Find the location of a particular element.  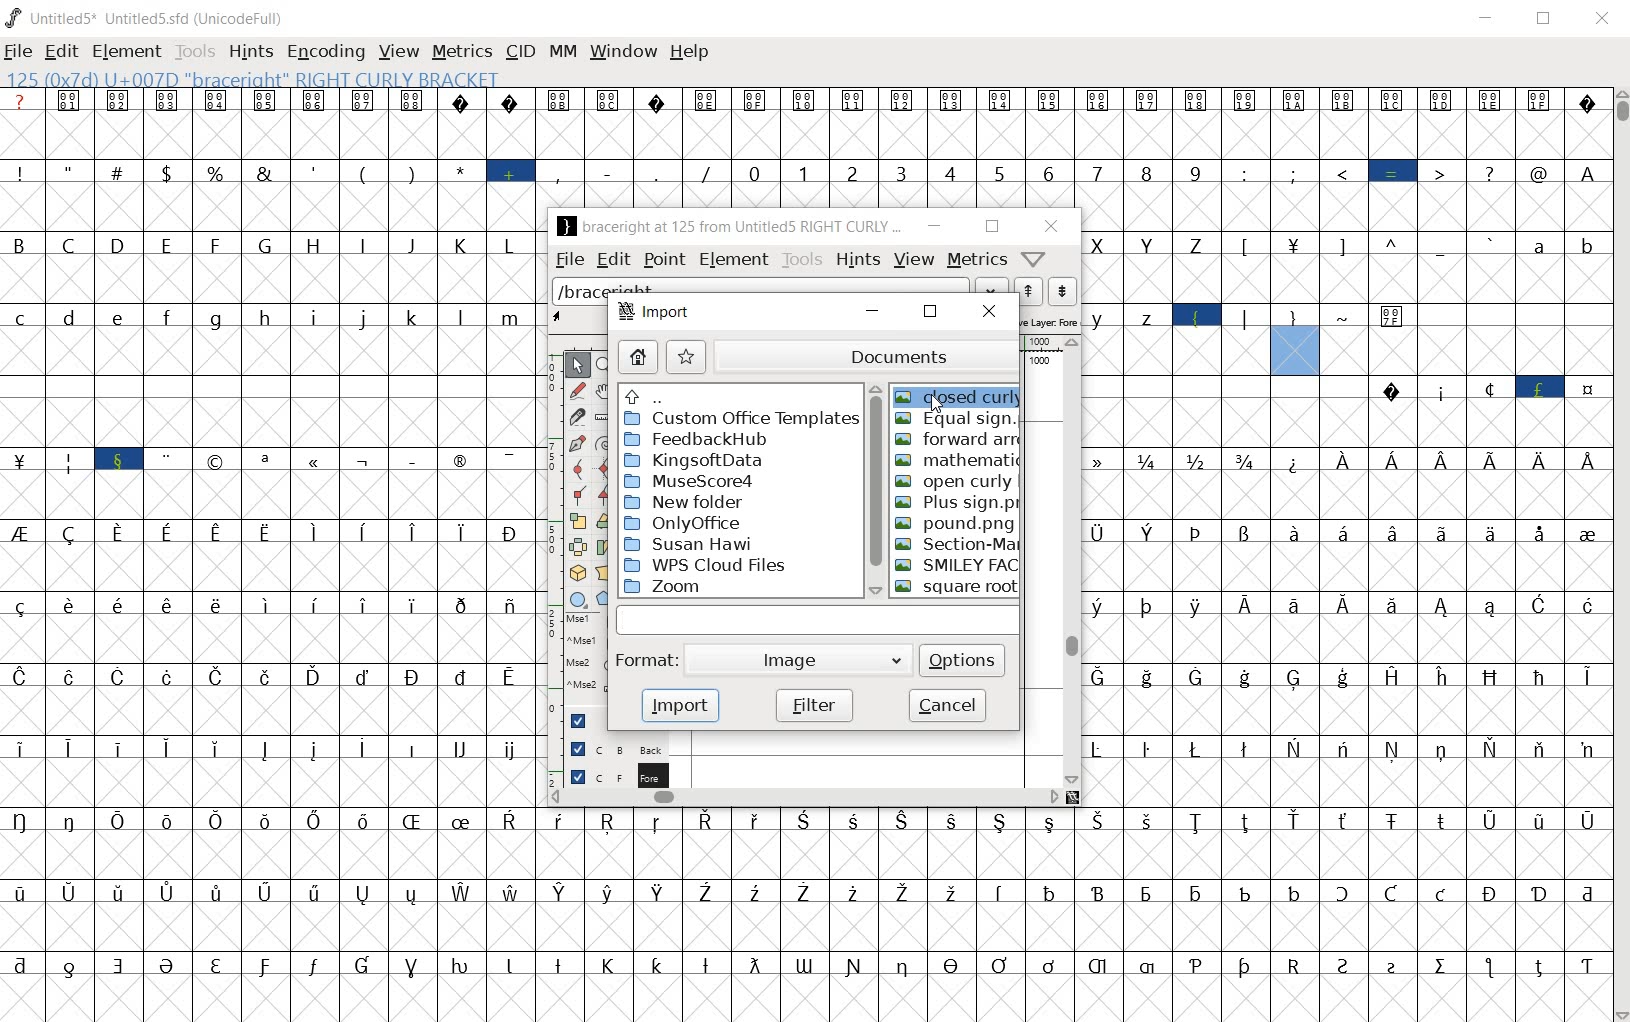

scrollbar is located at coordinates (805, 797).